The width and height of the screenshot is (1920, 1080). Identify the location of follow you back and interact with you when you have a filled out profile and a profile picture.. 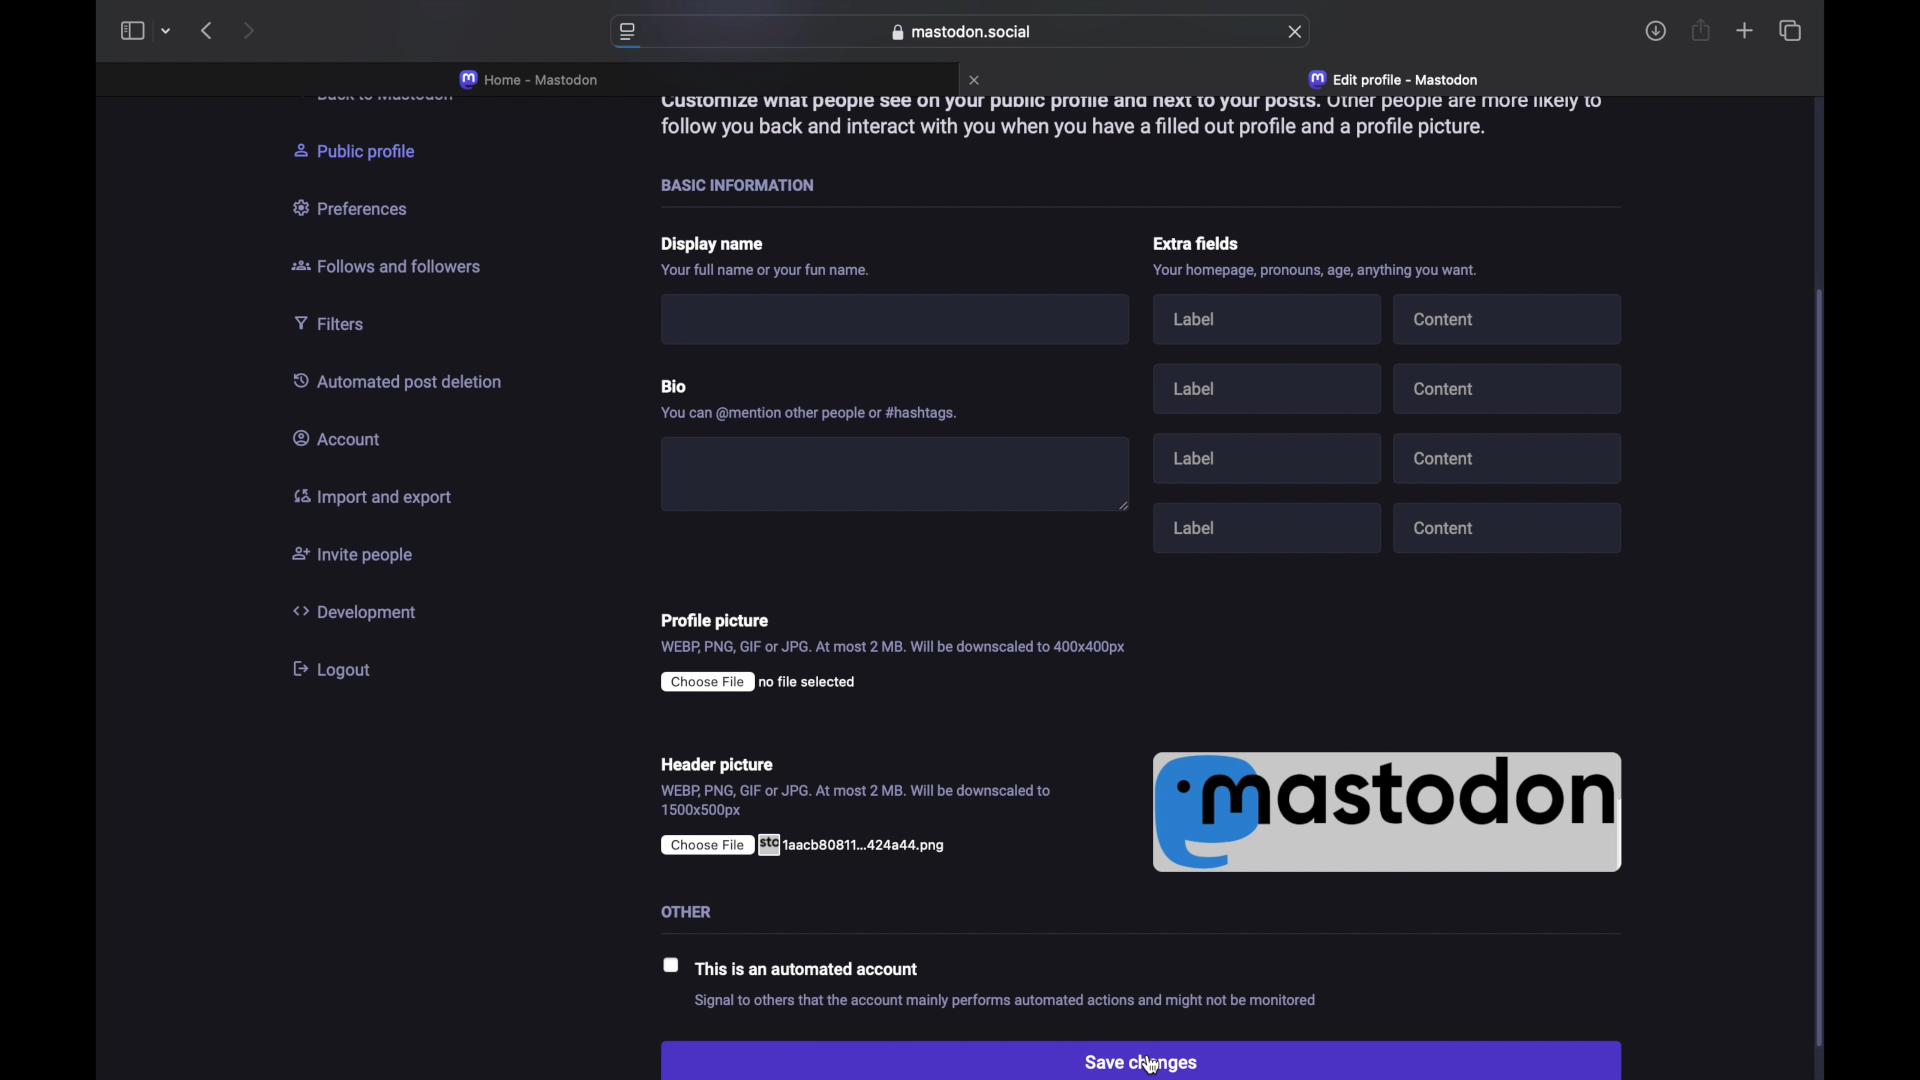
(1102, 135).